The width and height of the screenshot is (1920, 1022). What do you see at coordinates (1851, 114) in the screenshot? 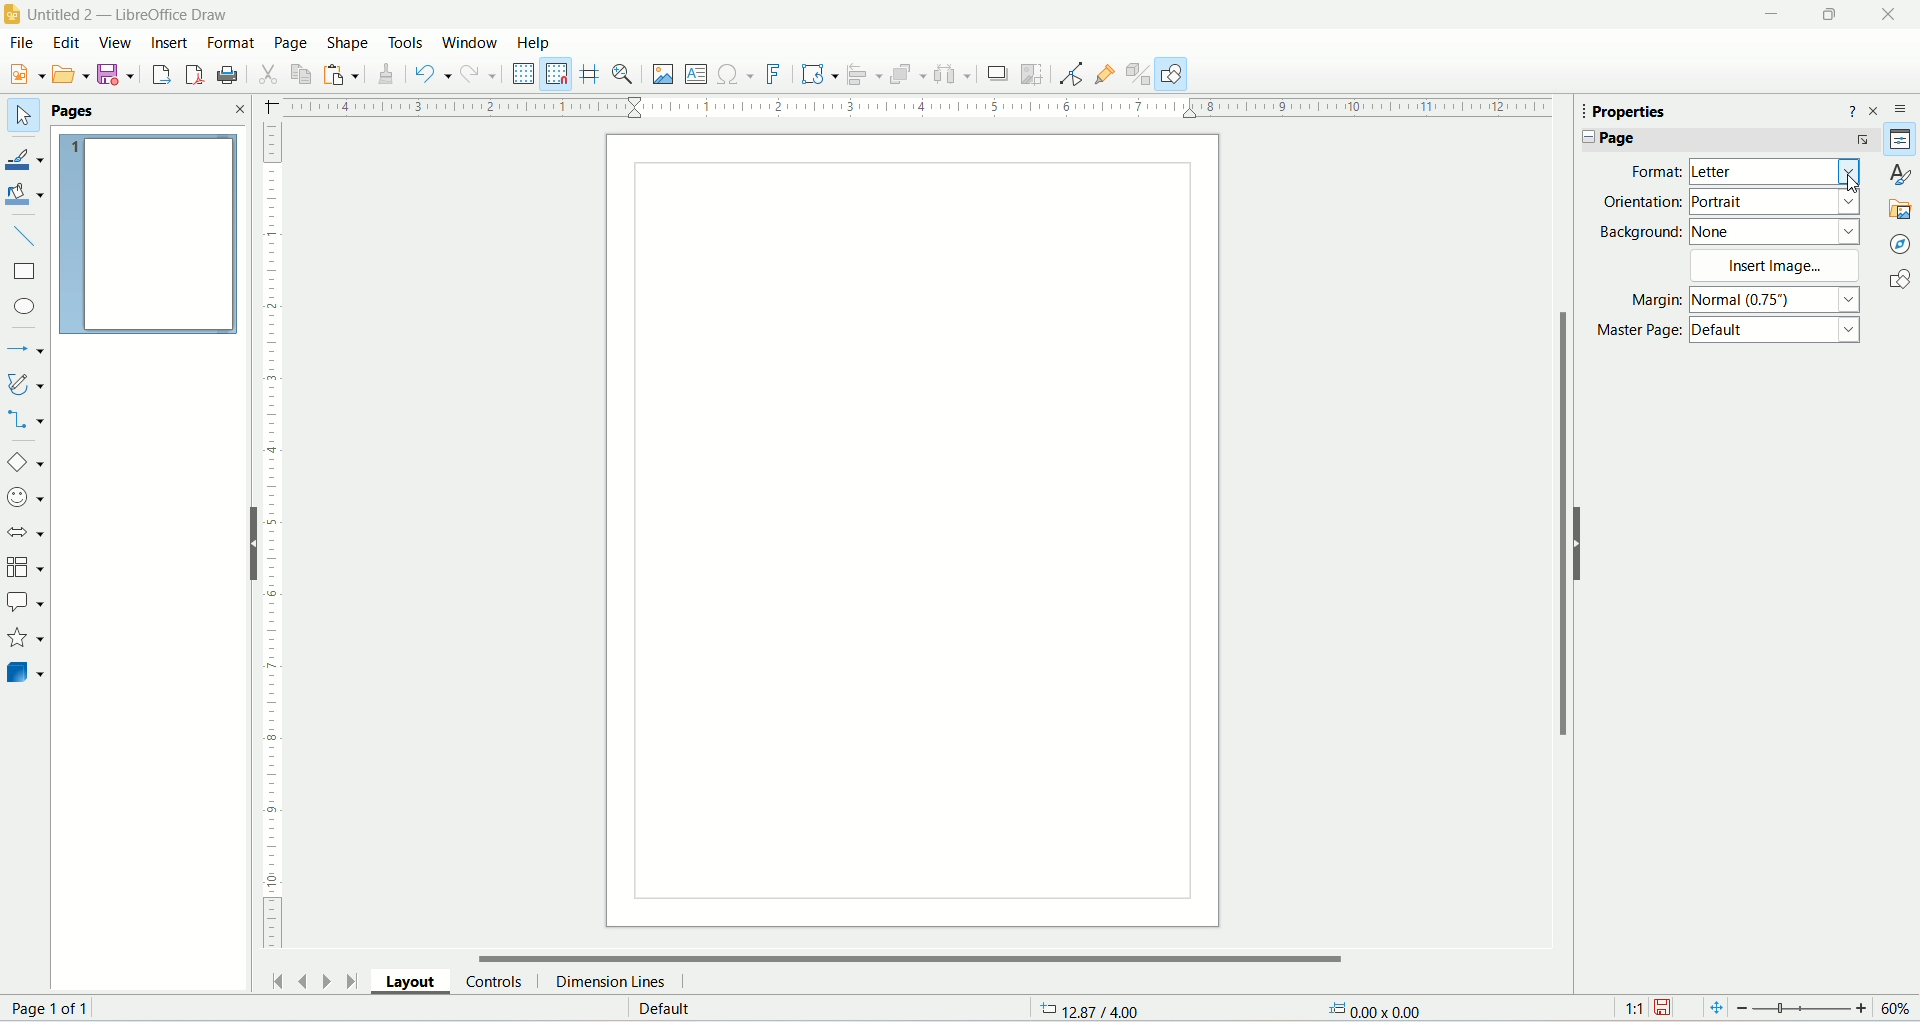
I see `help` at bounding box center [1851, 114].